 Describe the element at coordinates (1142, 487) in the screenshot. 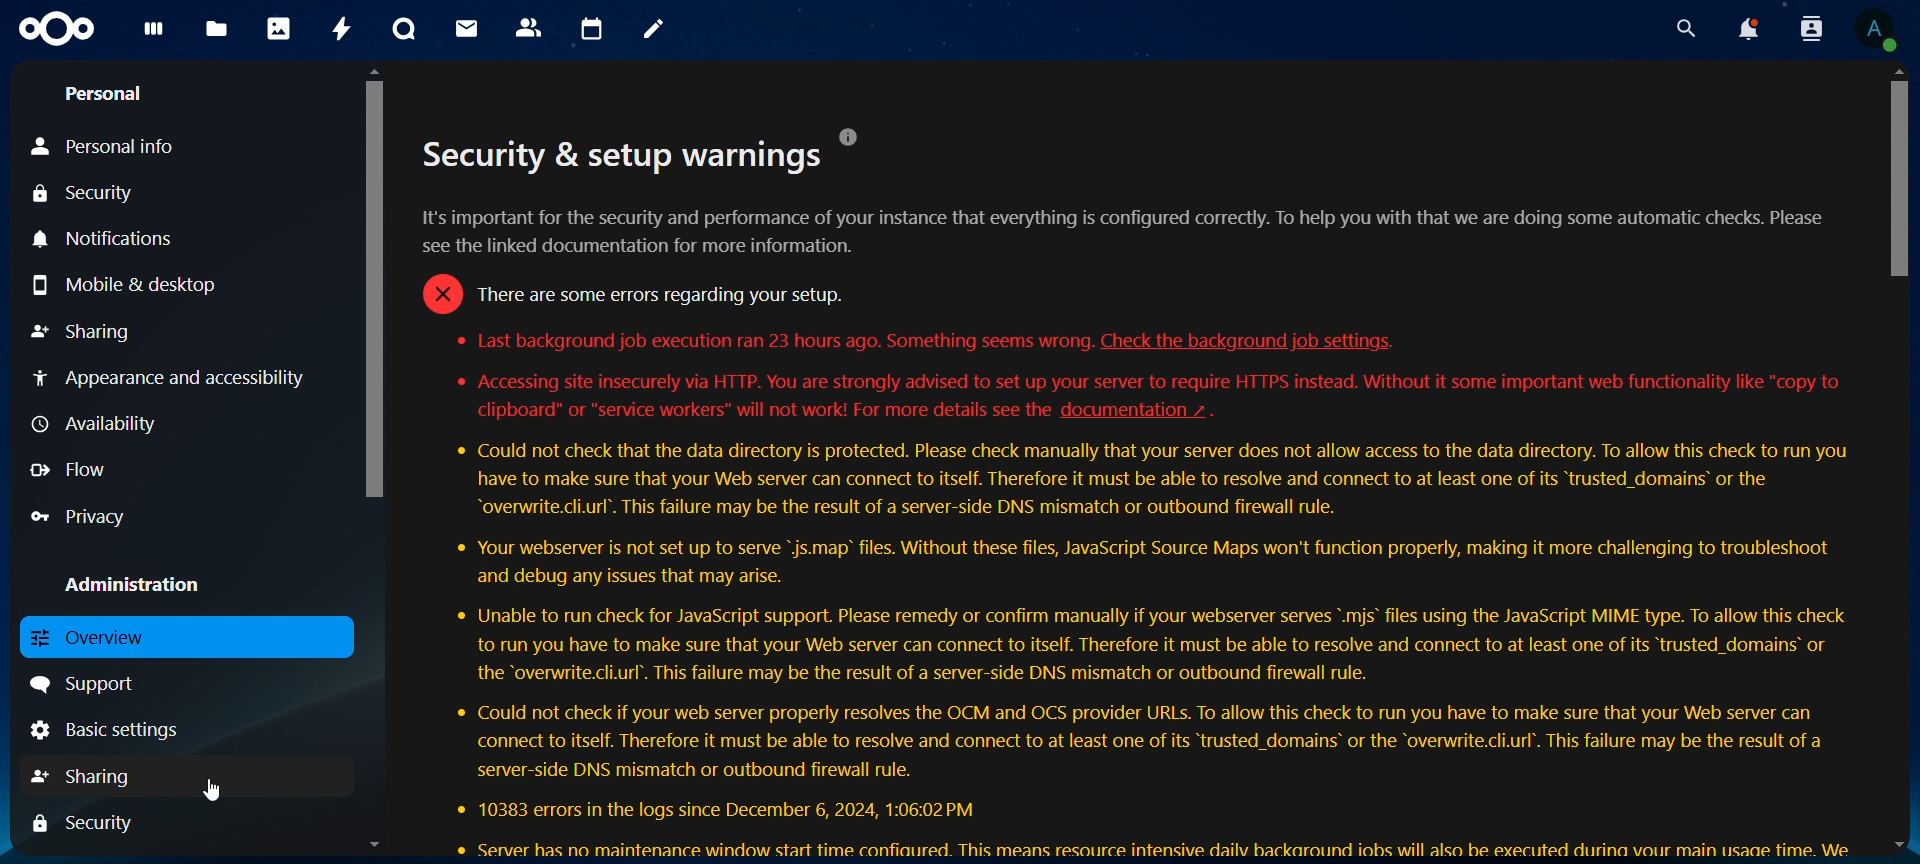

I see `text` at that location.